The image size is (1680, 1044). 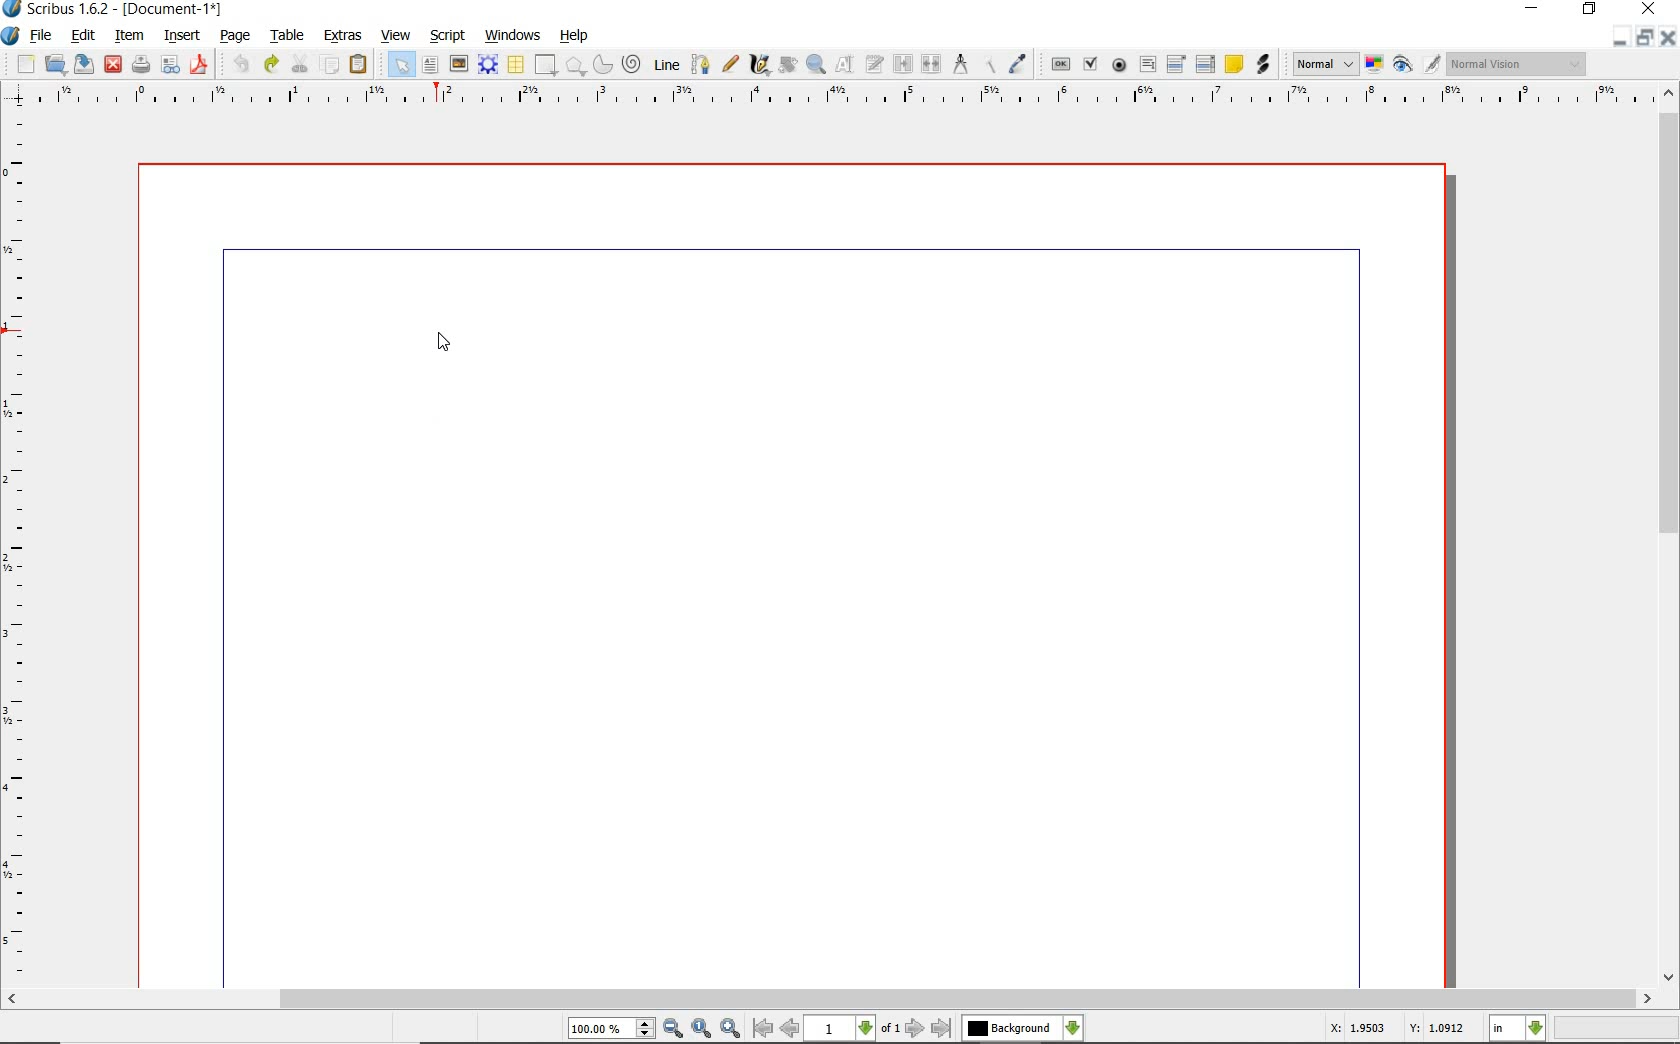 I want to click on scrollbar, so click(x=1668, y=537).